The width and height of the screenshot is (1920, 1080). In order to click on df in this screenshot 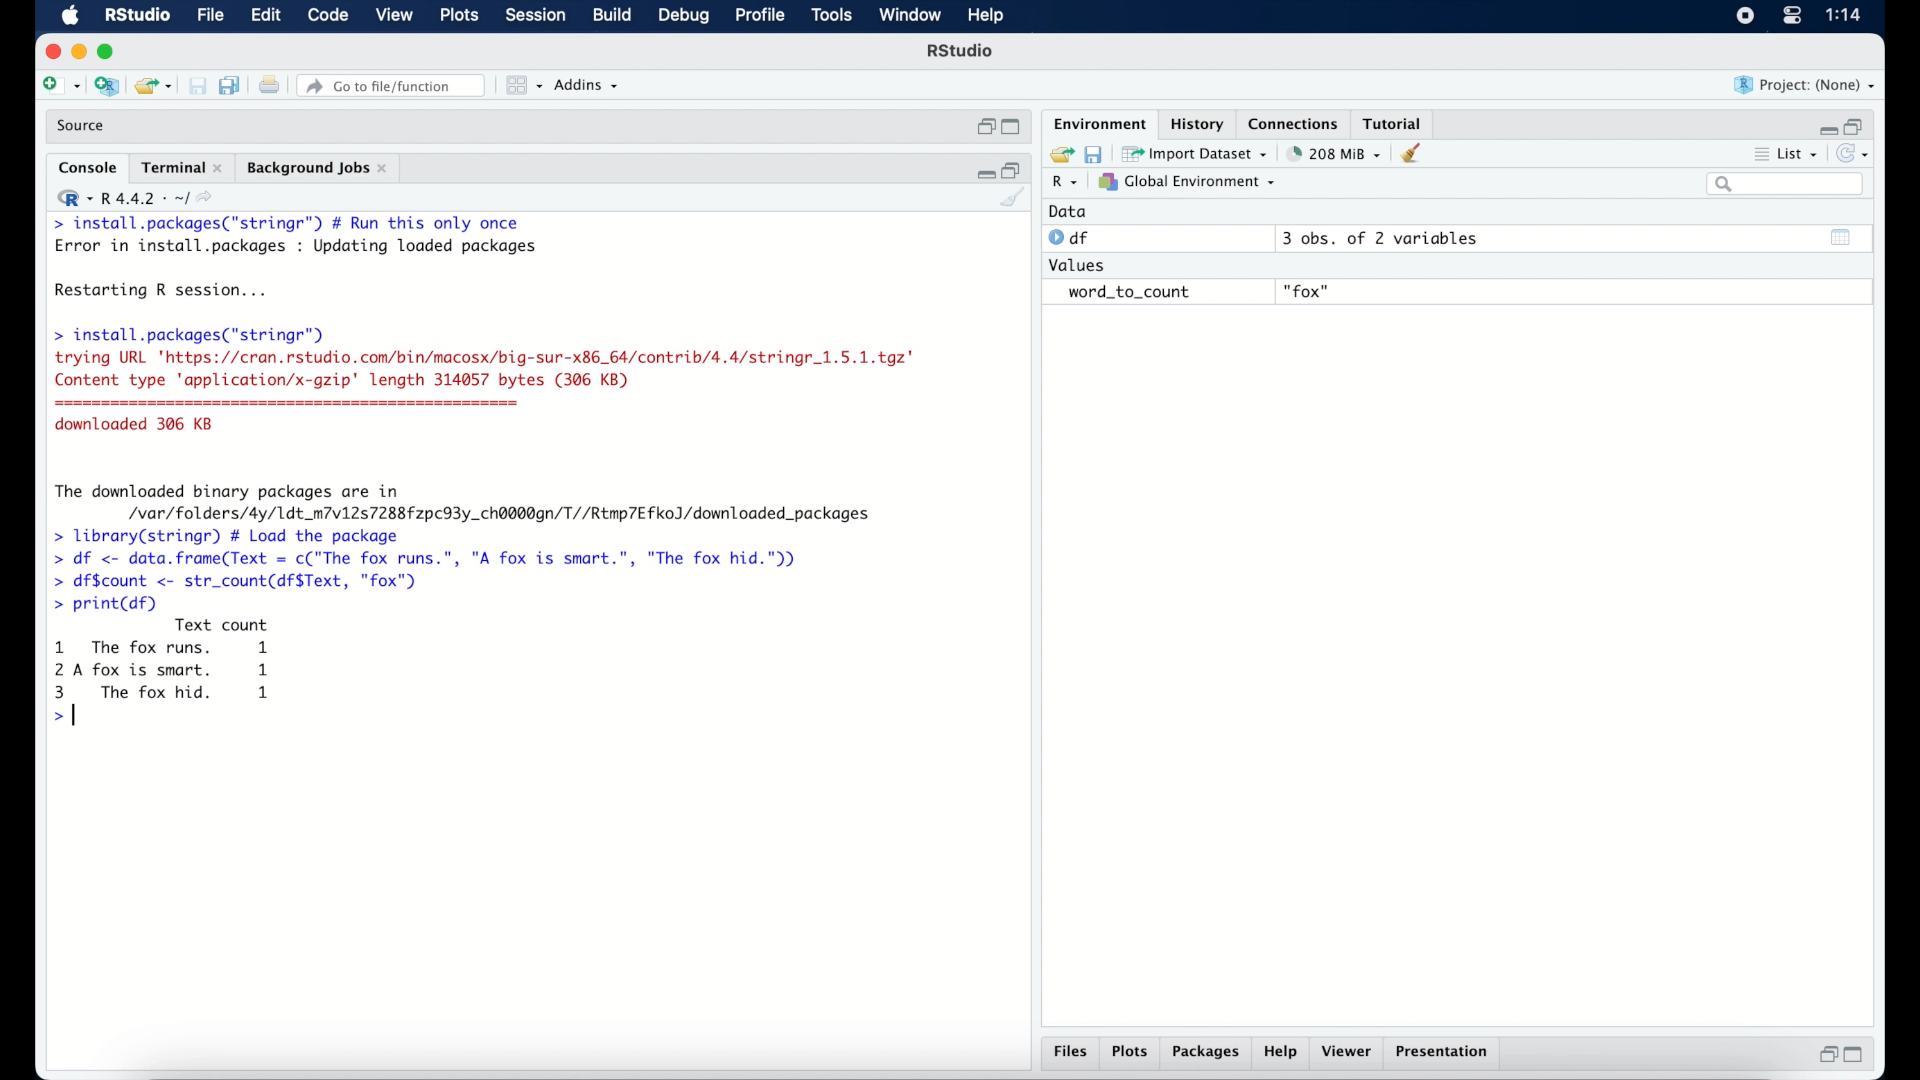, I will do `click(1072, 238)`.